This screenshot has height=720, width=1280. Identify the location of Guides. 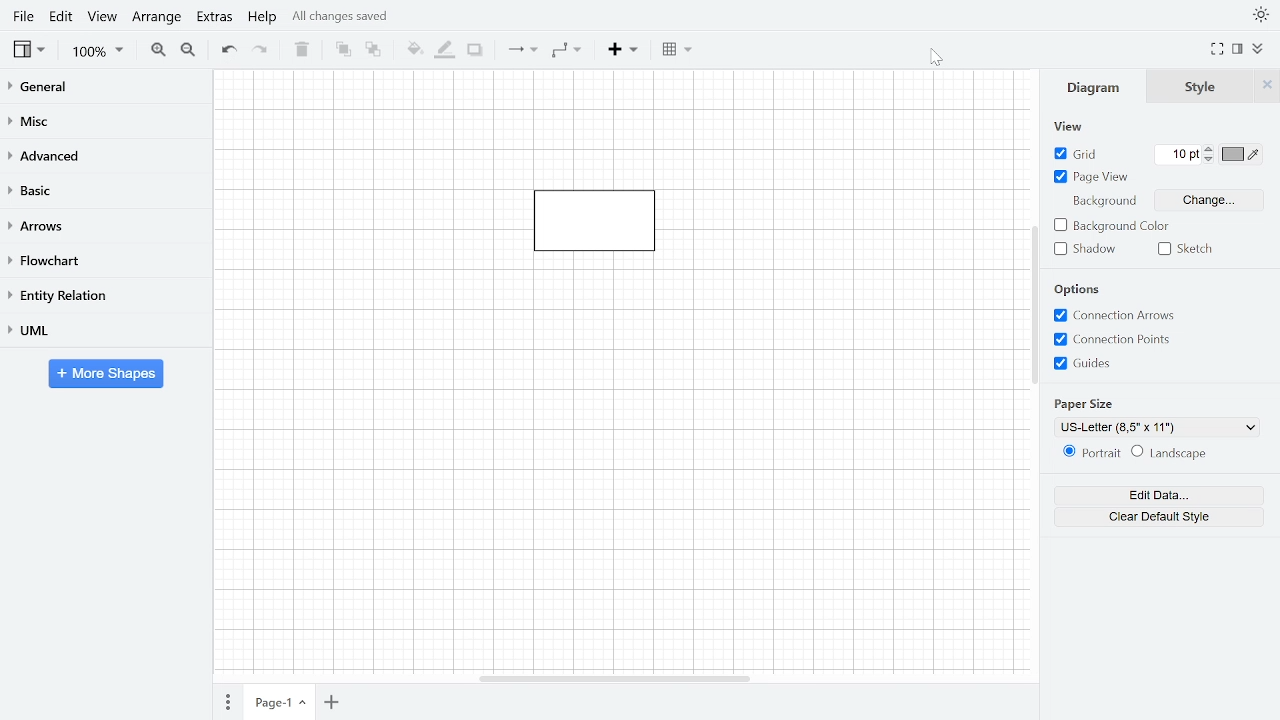
(1088, 364).